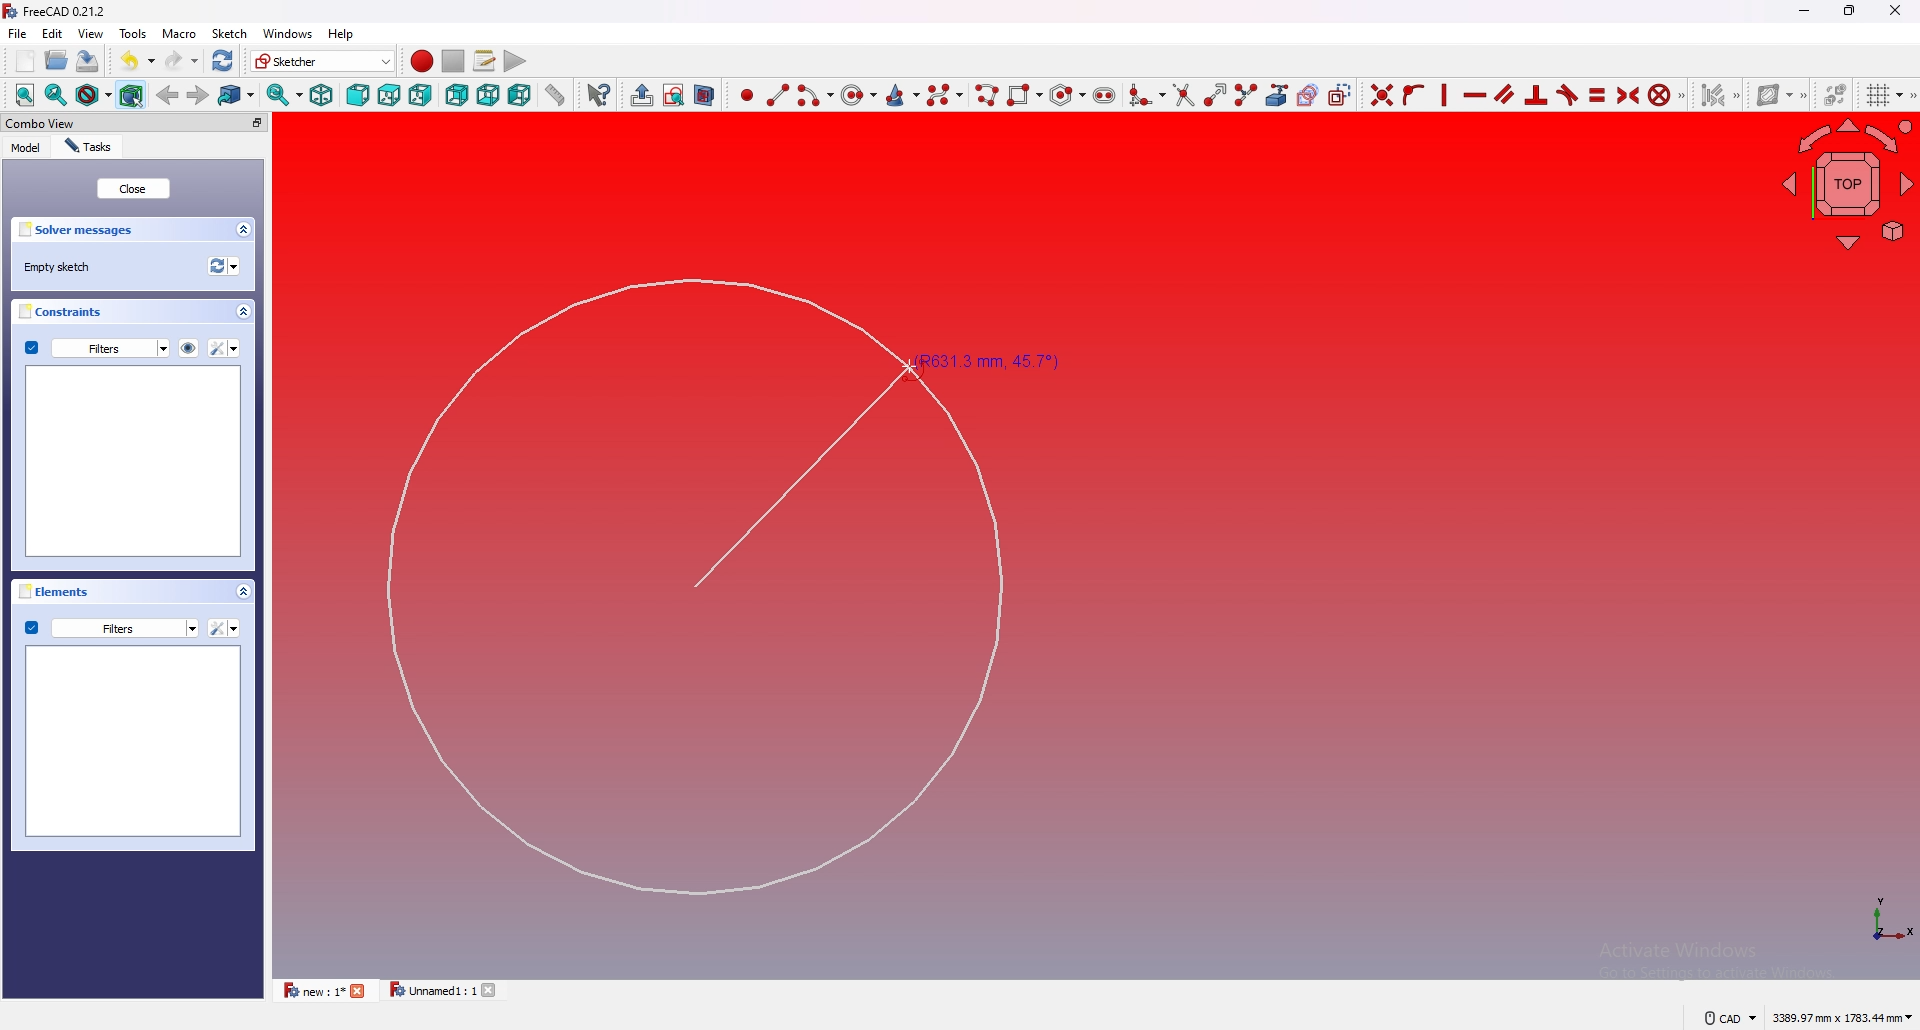 This screenshot has height=1030, width=1920. What do you see at coordinates (68, 311) in the screenshot?
I see `constraints` at bounding box center [68, 311].